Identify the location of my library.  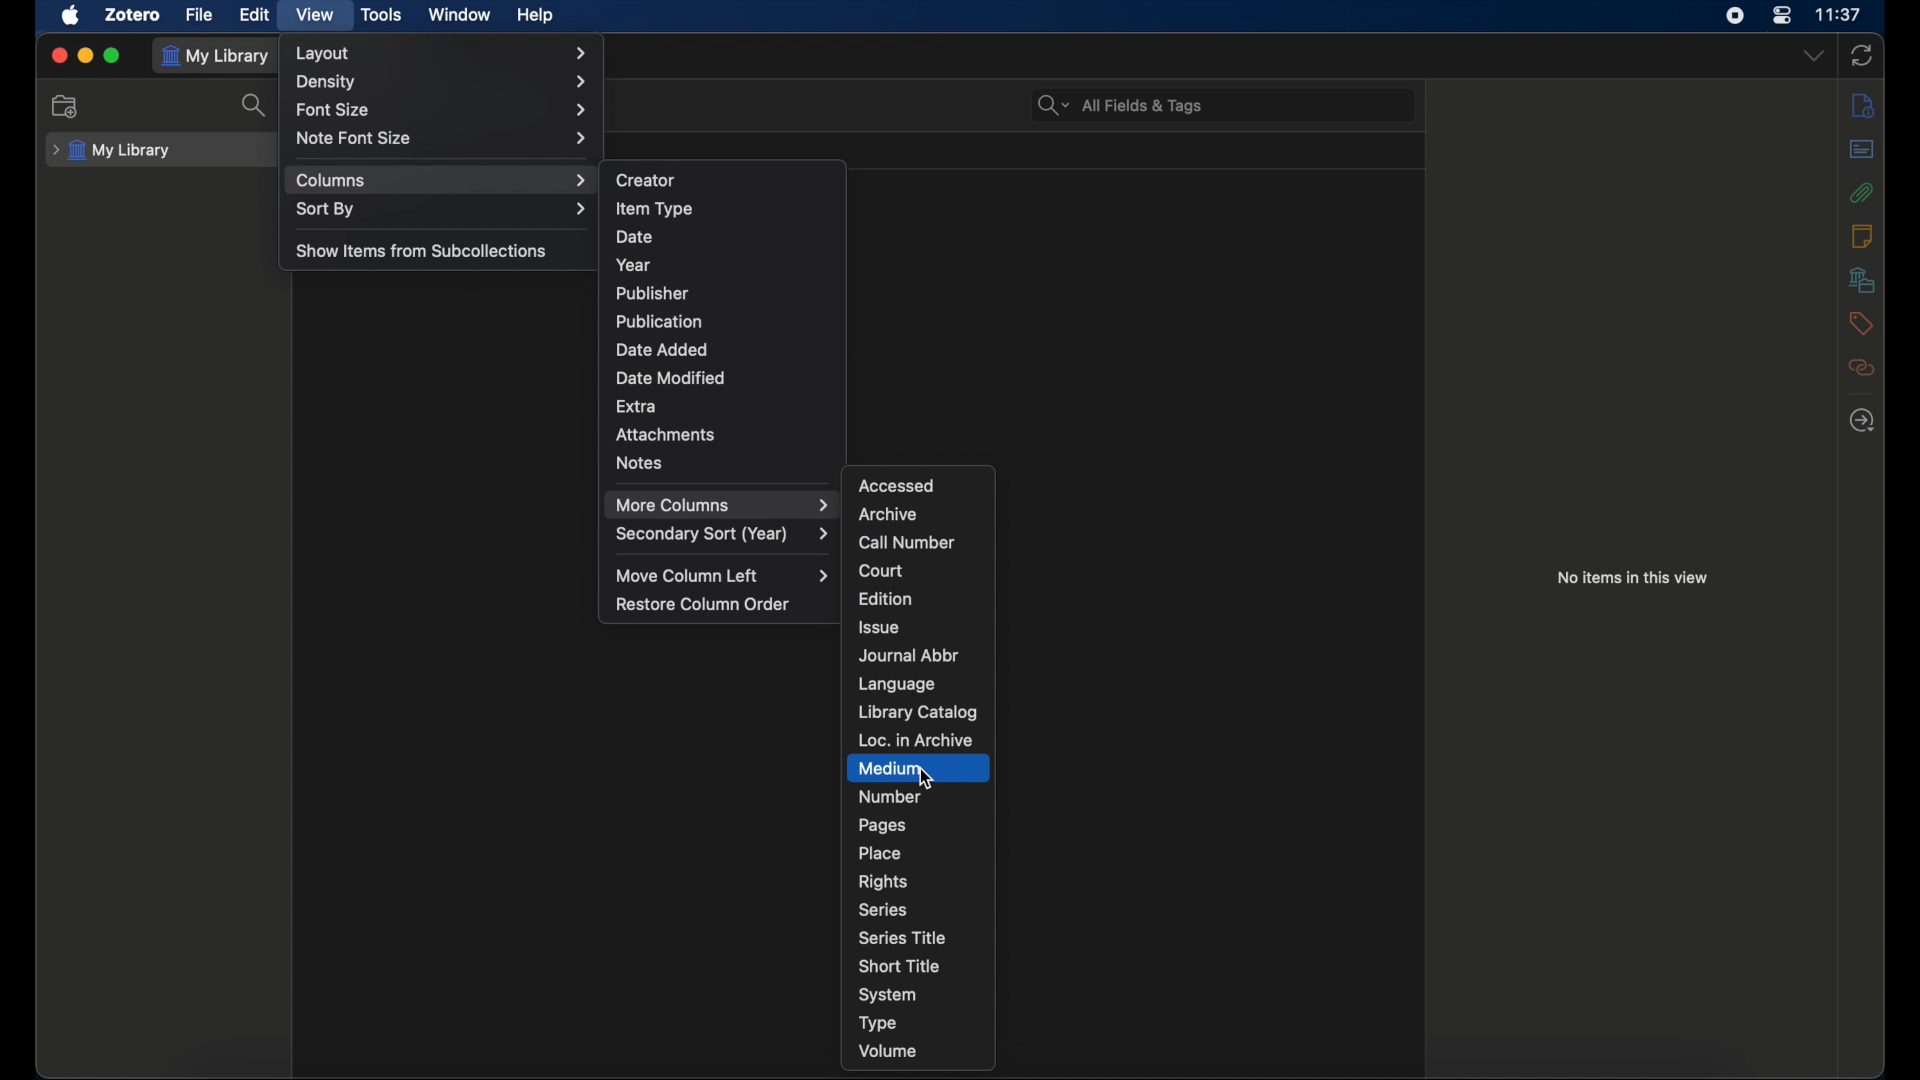
(216, 56).